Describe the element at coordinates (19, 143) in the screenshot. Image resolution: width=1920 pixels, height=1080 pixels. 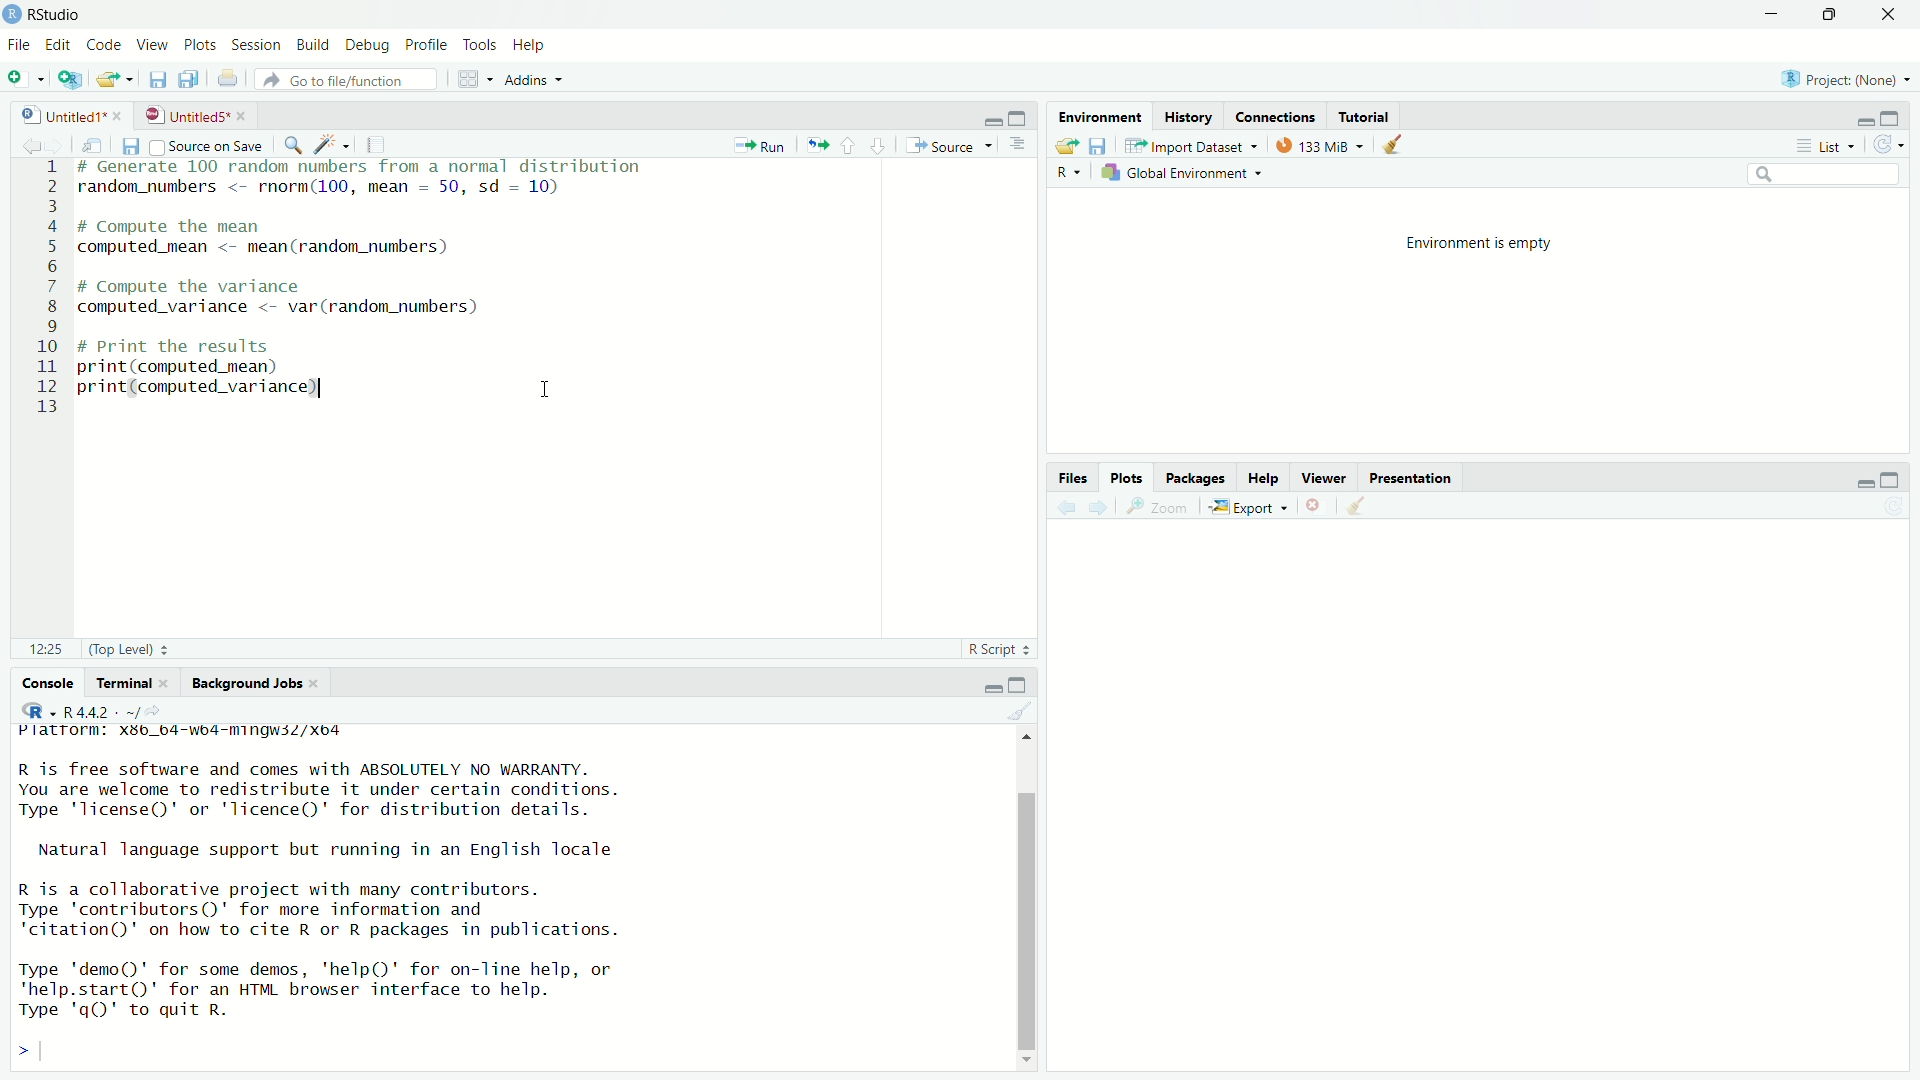
I see `go back to the previous source location` at that location.